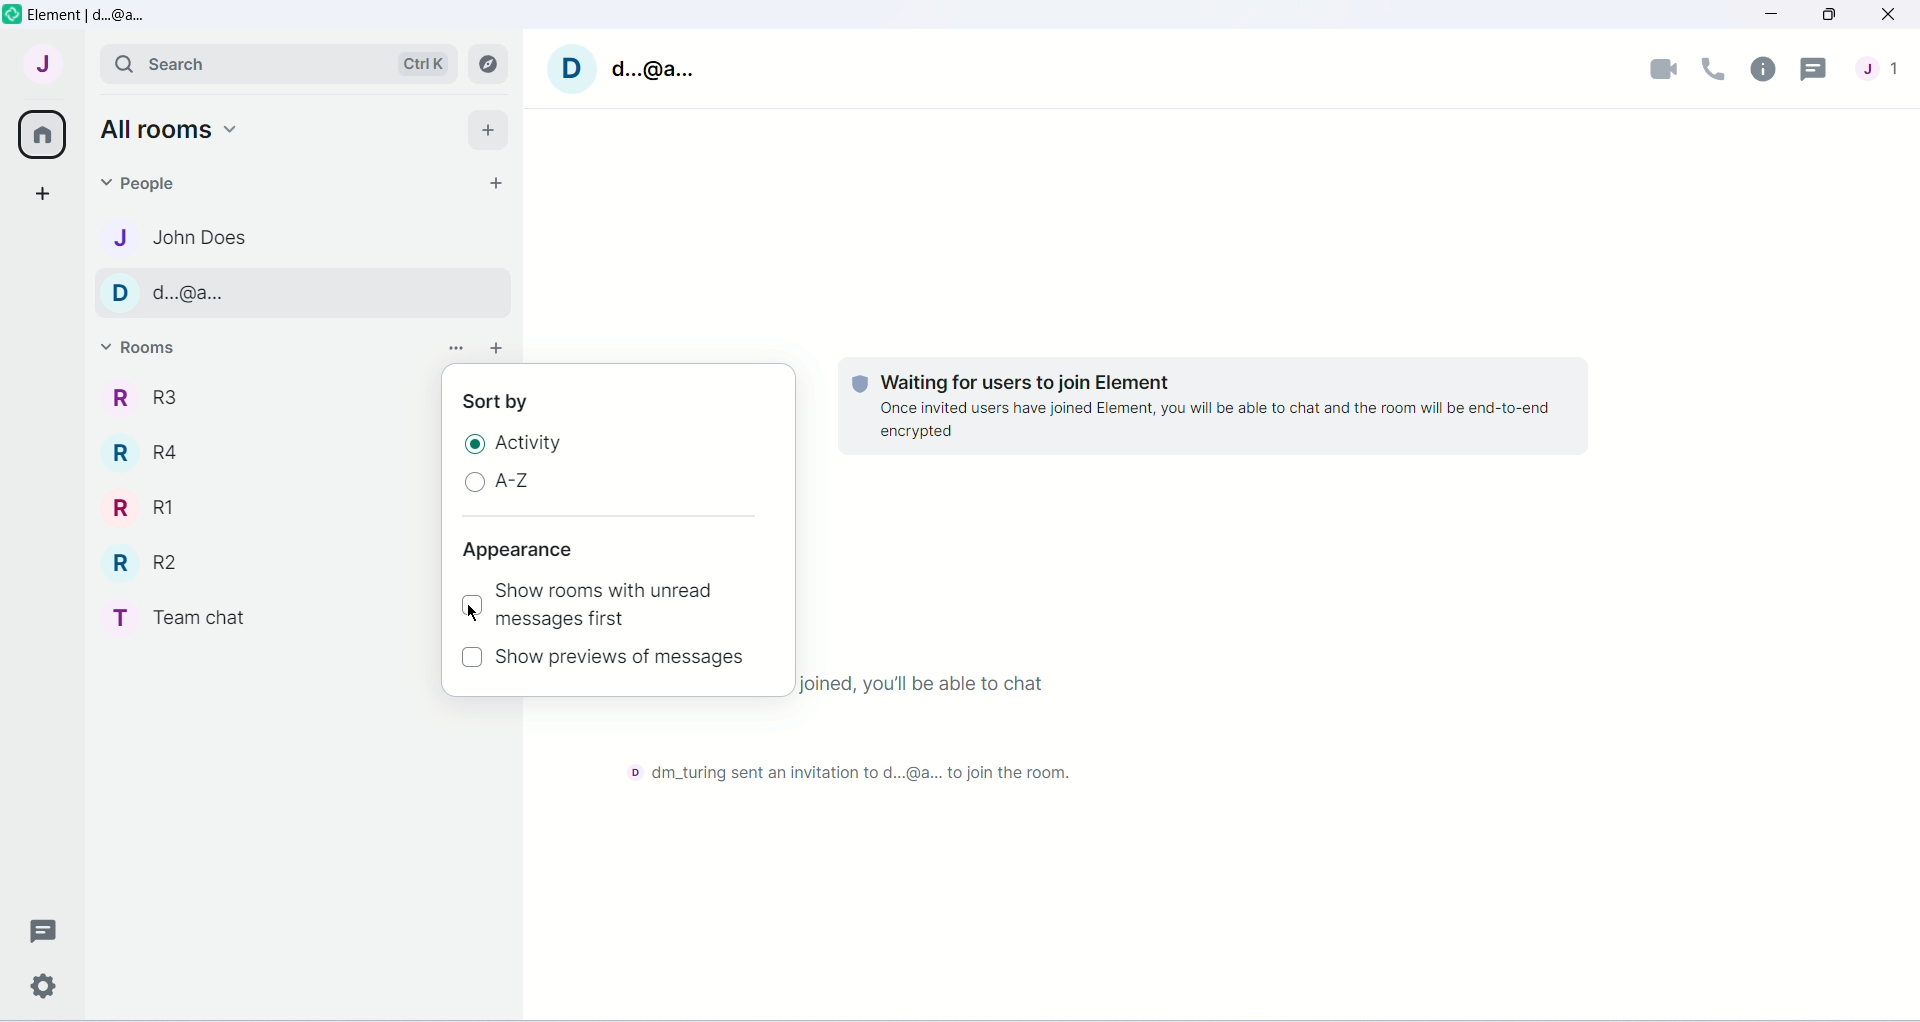  What do you see at coordinates (518, 551) in the screenshot?
I see `Appearance` at bounding box center [518, 551].